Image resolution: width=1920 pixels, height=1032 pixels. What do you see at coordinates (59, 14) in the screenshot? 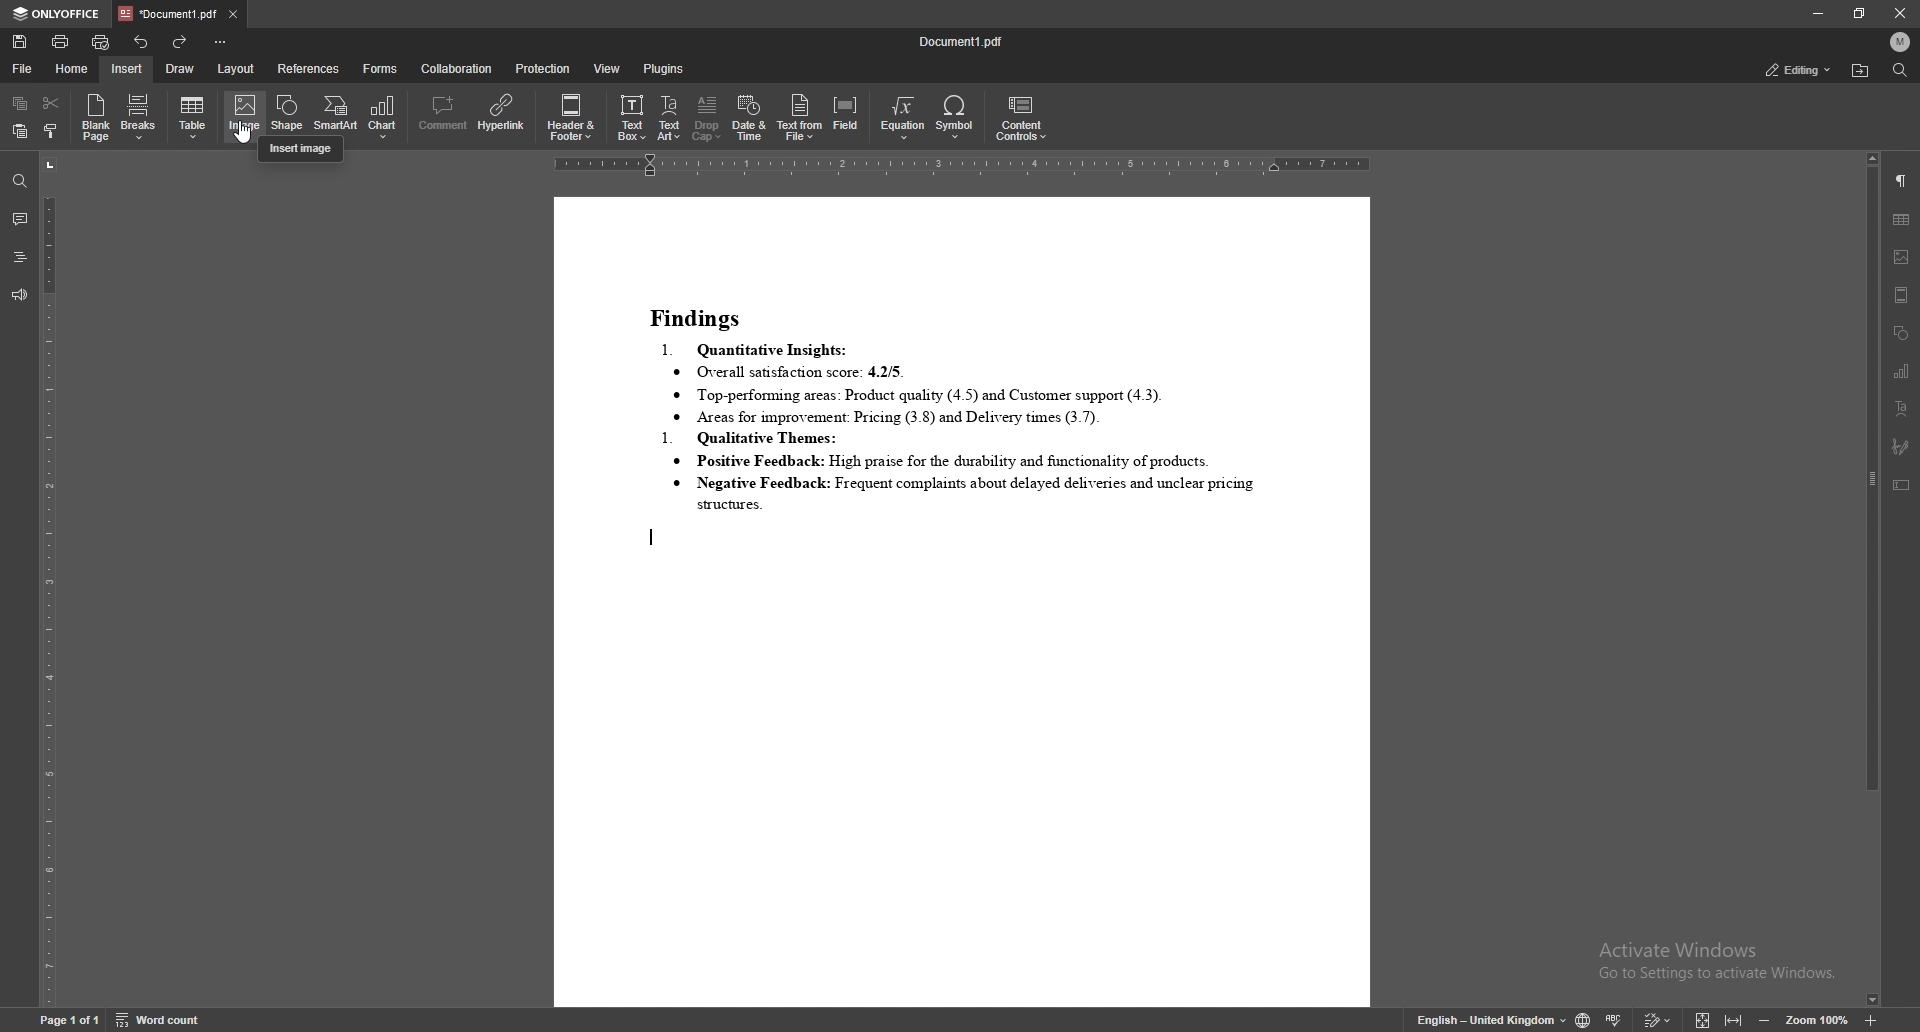
I see `onlyoffice` at bounding box center [59, 14].